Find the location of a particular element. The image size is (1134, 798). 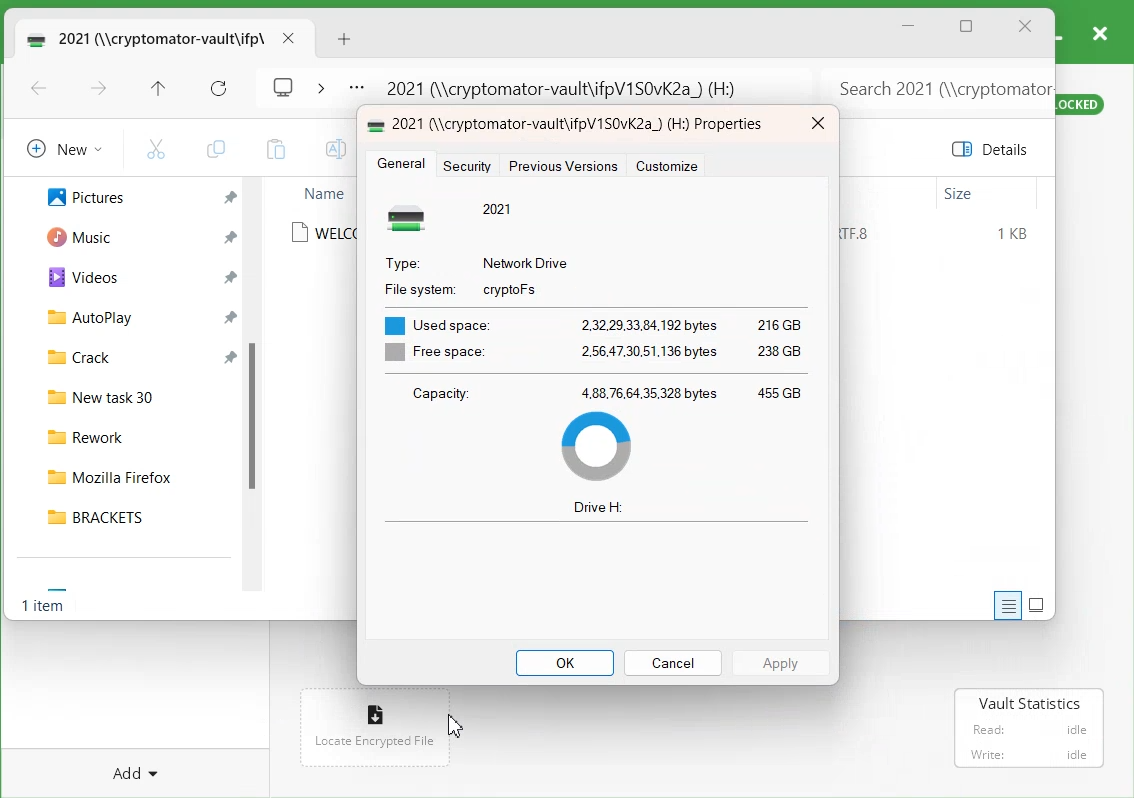

icon is located at coordinates (412, 217).